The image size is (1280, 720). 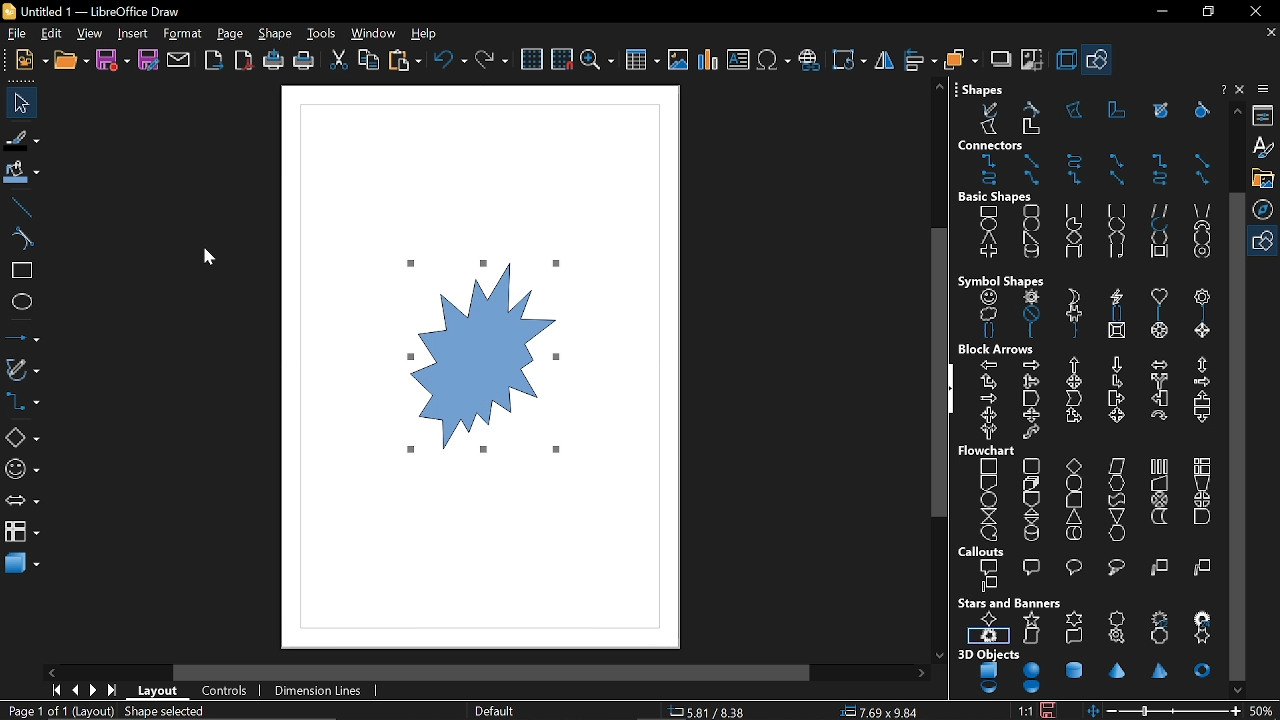 I want to click on tools, so click(x=322, y=34).